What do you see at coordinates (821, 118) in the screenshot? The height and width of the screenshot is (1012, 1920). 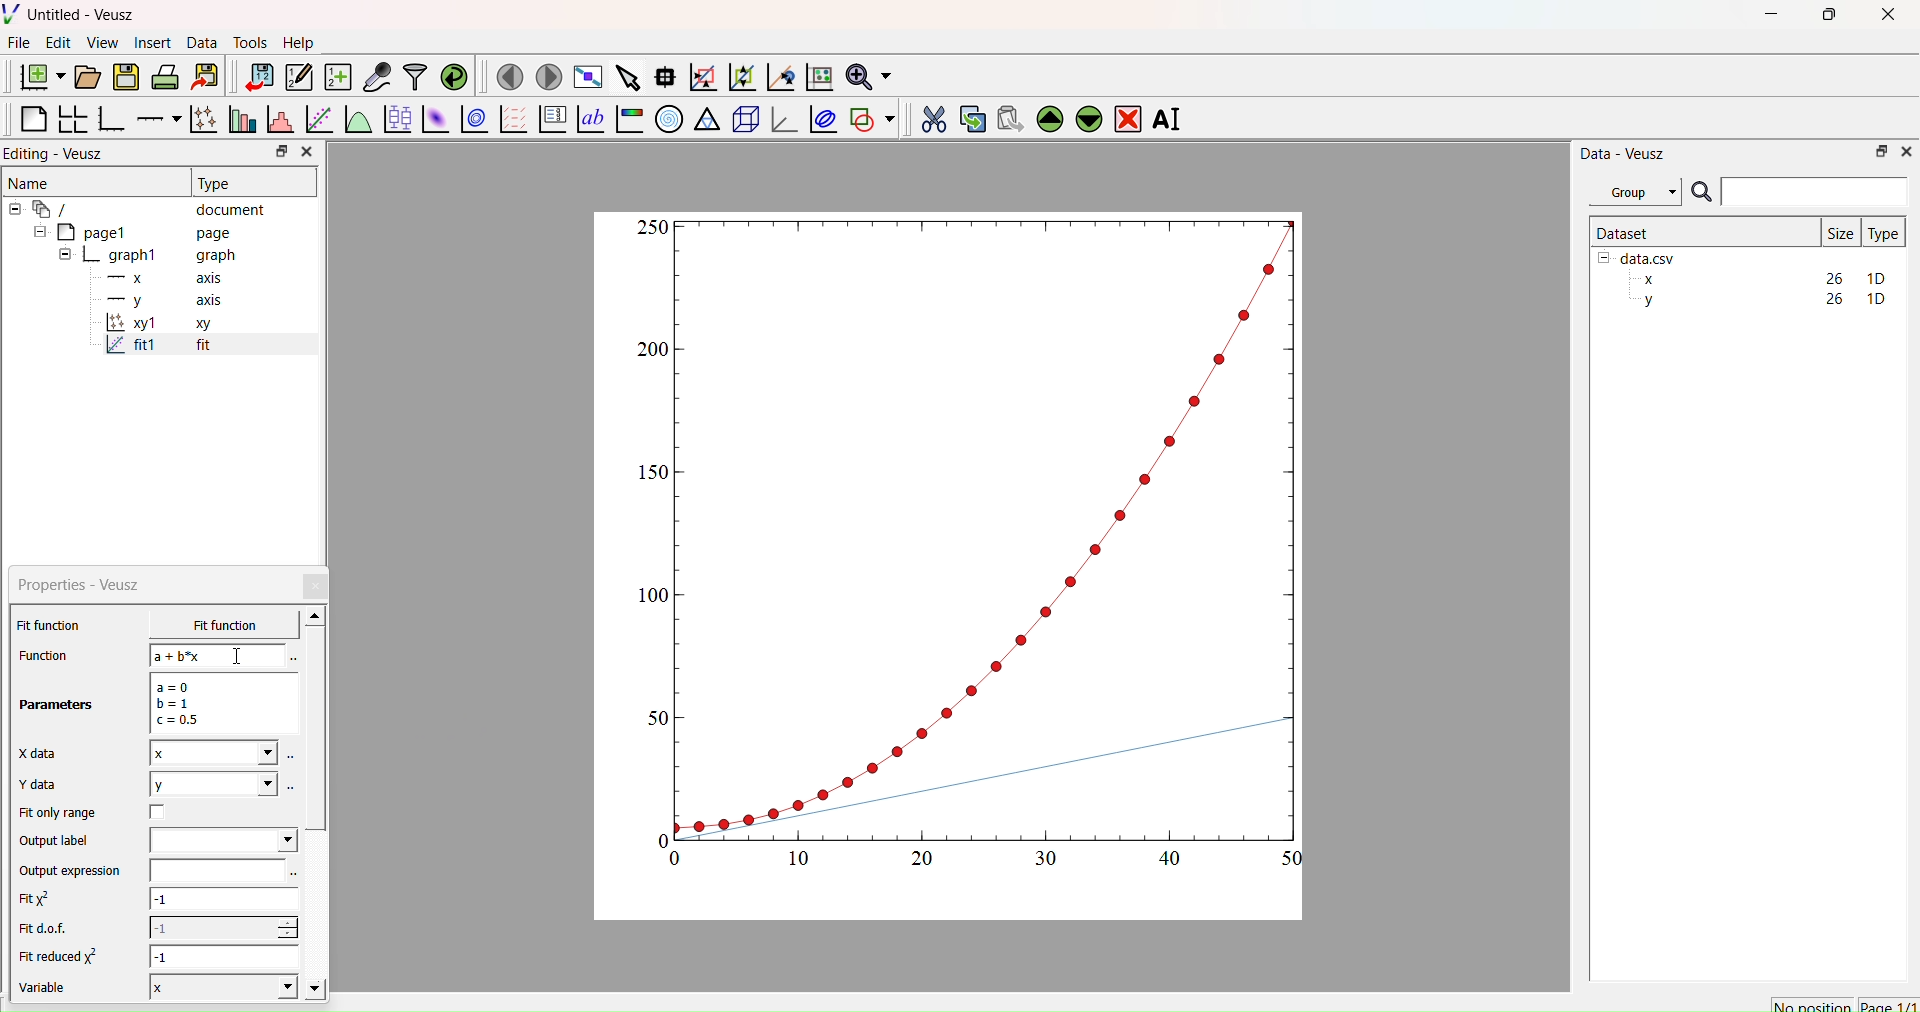 I see `Plot covariance ellipses` at bounding box center [821, 118].